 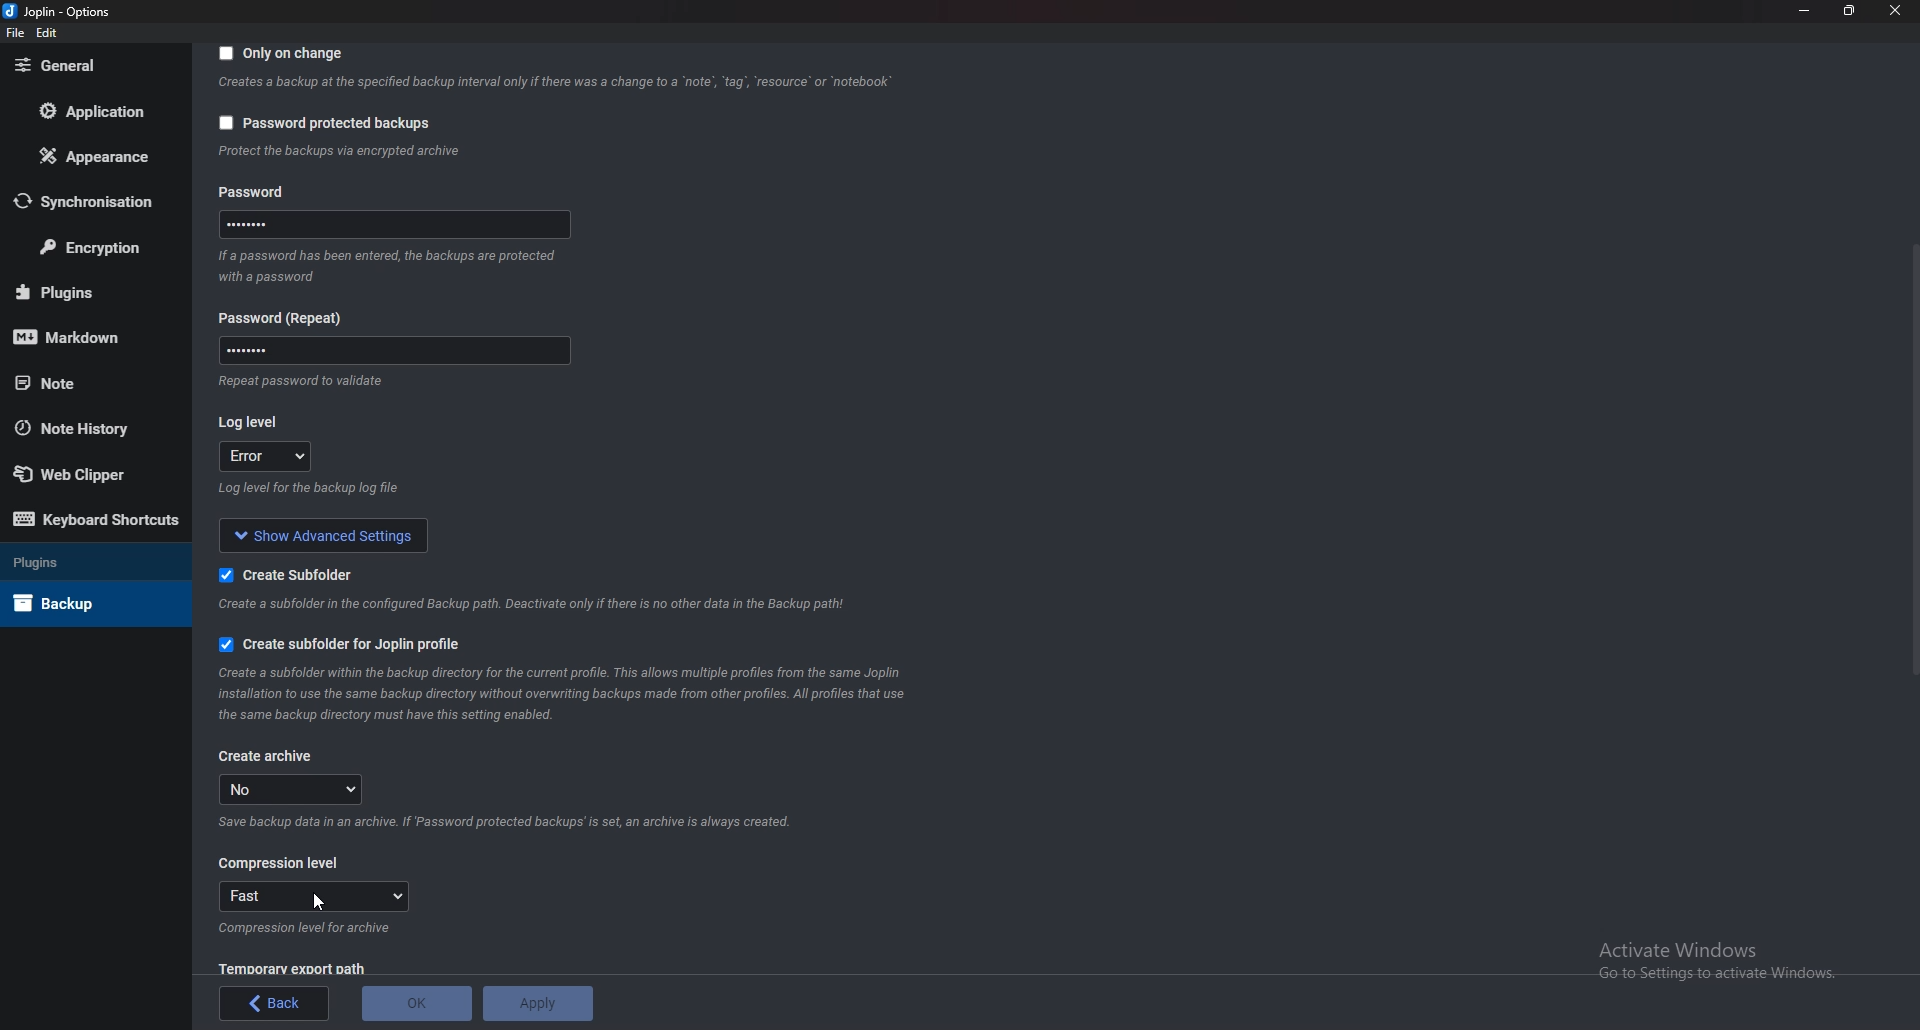 What do you see at coordinates (580, 694) in the screenshot?
I see `Info on subfolder for joplin profile` at bounding box center [580, 694].